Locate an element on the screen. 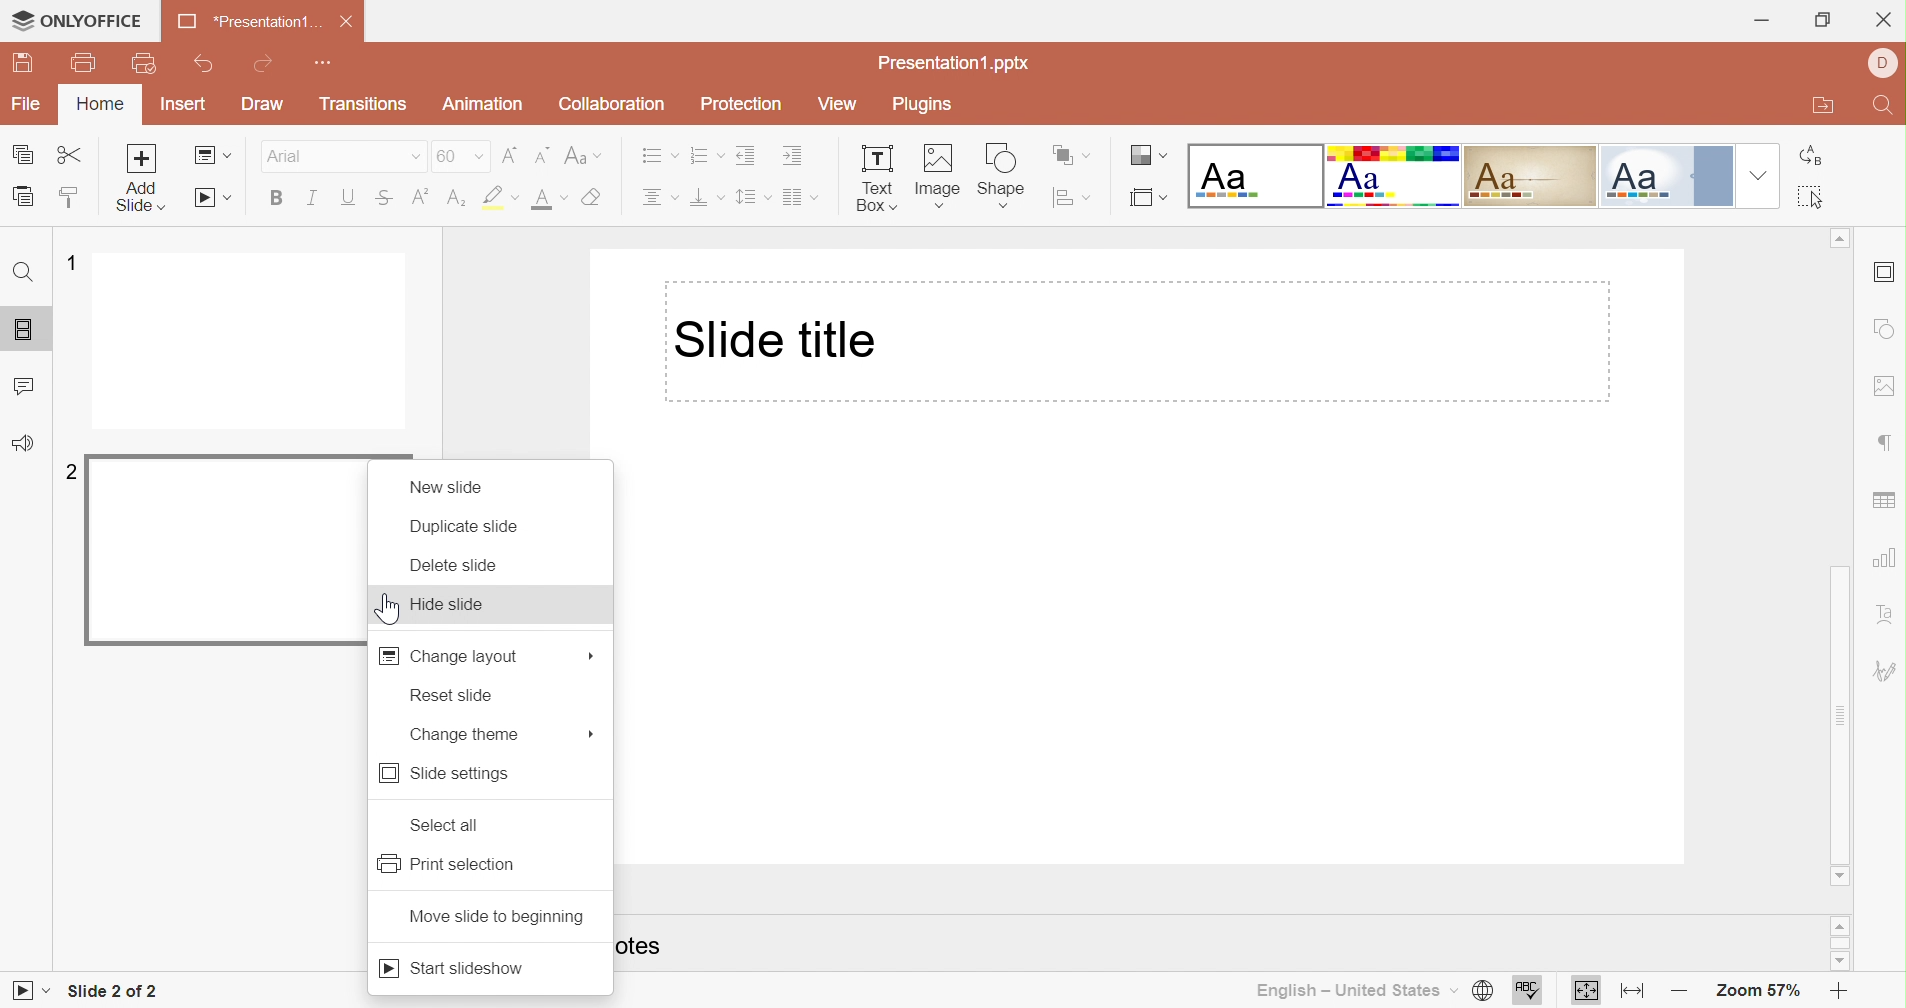 The height and width of the screenshot is (1008, 1906). Collaboration is located at coordinates (611, 105).